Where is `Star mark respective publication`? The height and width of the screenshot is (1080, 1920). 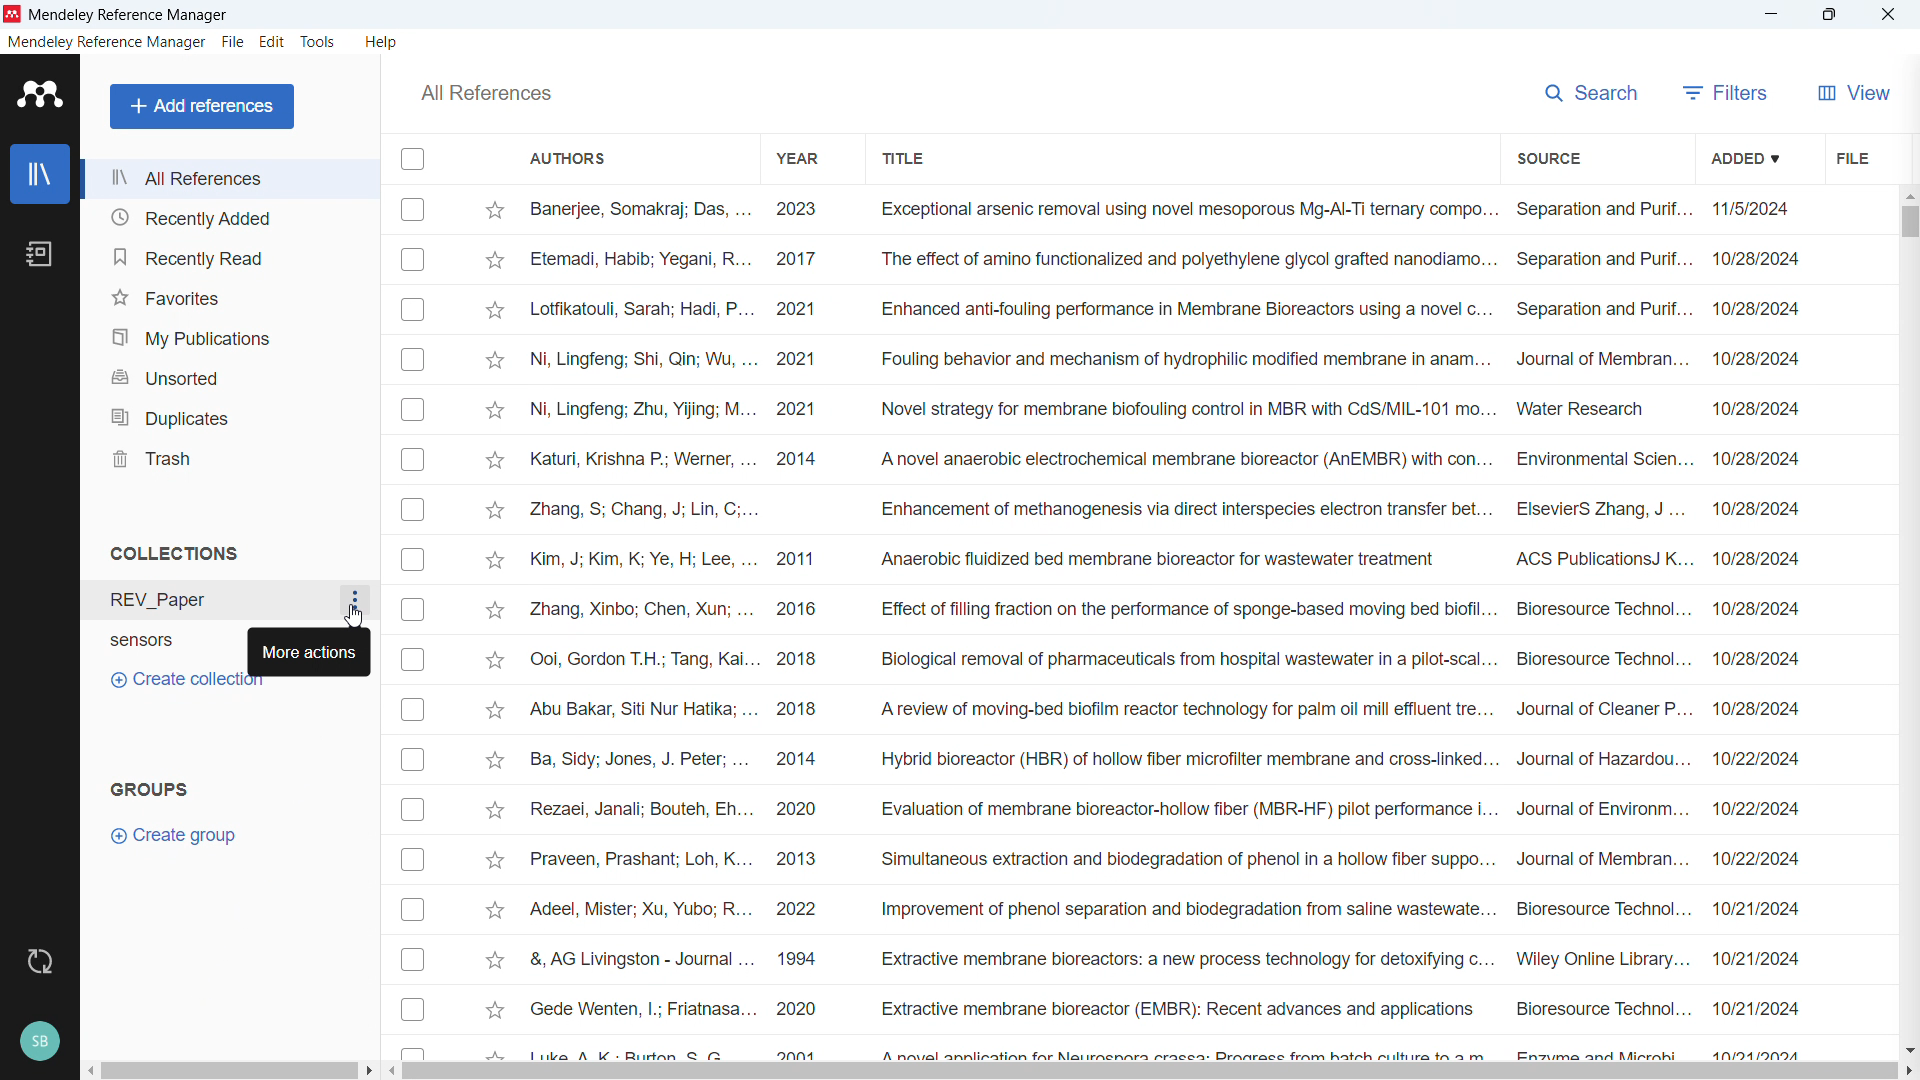
Star mark respective publication is located at coordinates (494, 710).